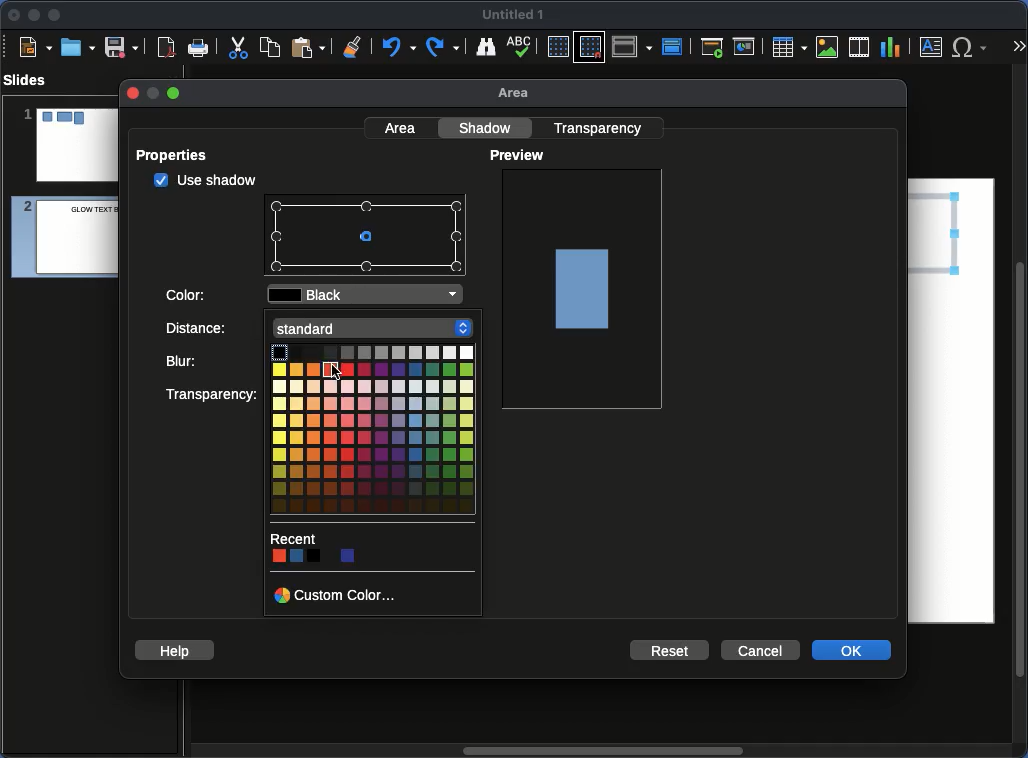  I want to click on Colors, so click(371, 432).